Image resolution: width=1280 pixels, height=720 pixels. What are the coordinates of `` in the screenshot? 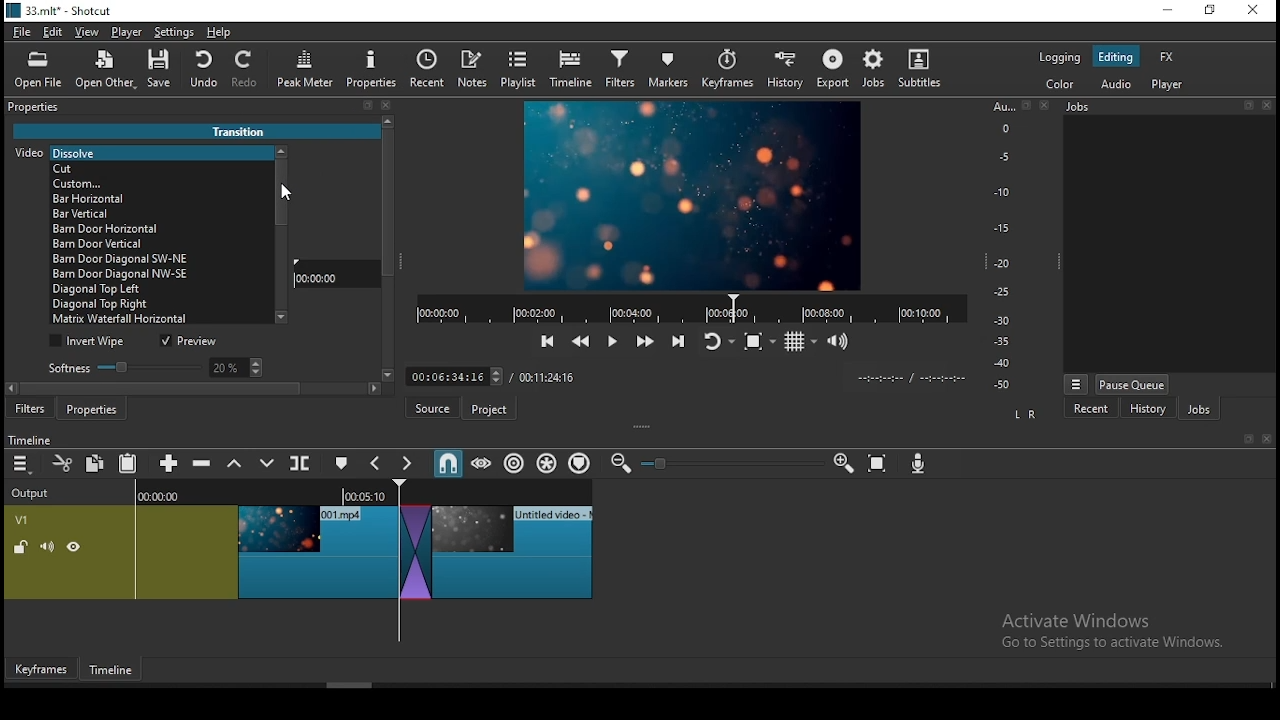 It's located at (1247, 440).